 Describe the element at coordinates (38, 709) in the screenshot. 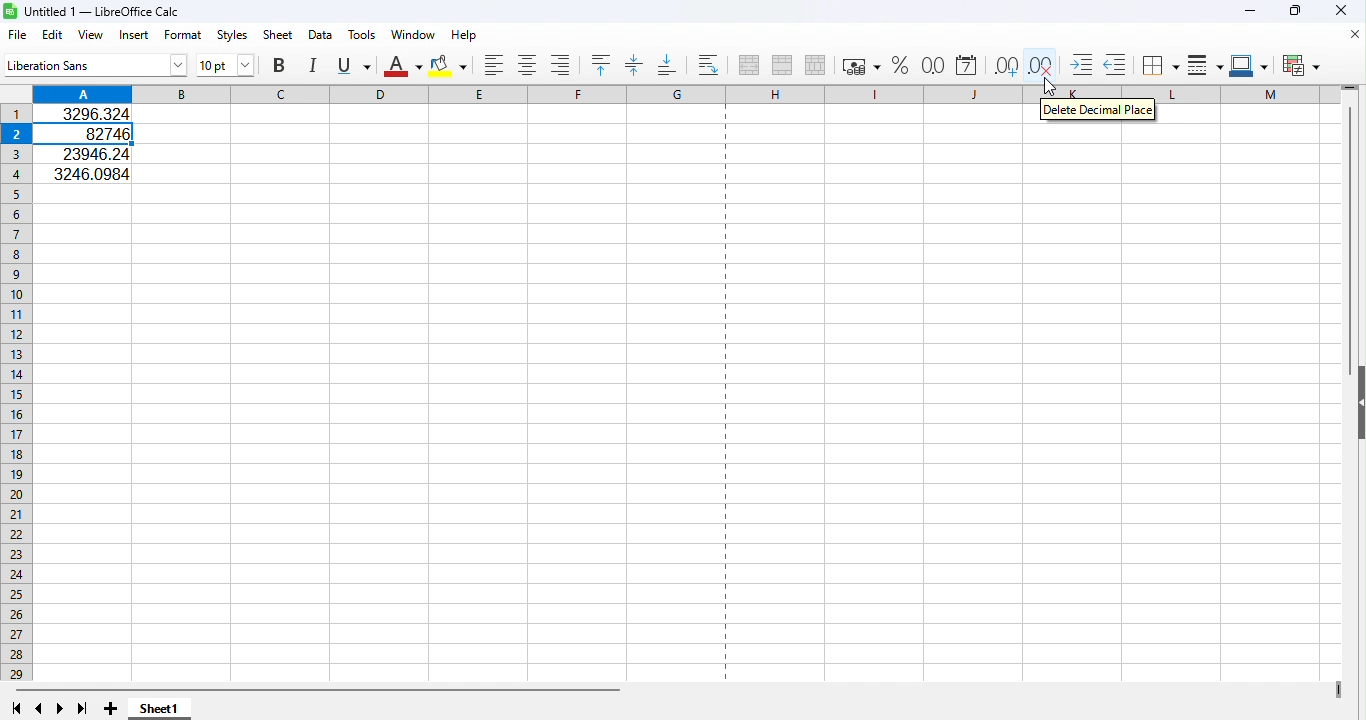

I see `Scroll to previous sheet` at that location.